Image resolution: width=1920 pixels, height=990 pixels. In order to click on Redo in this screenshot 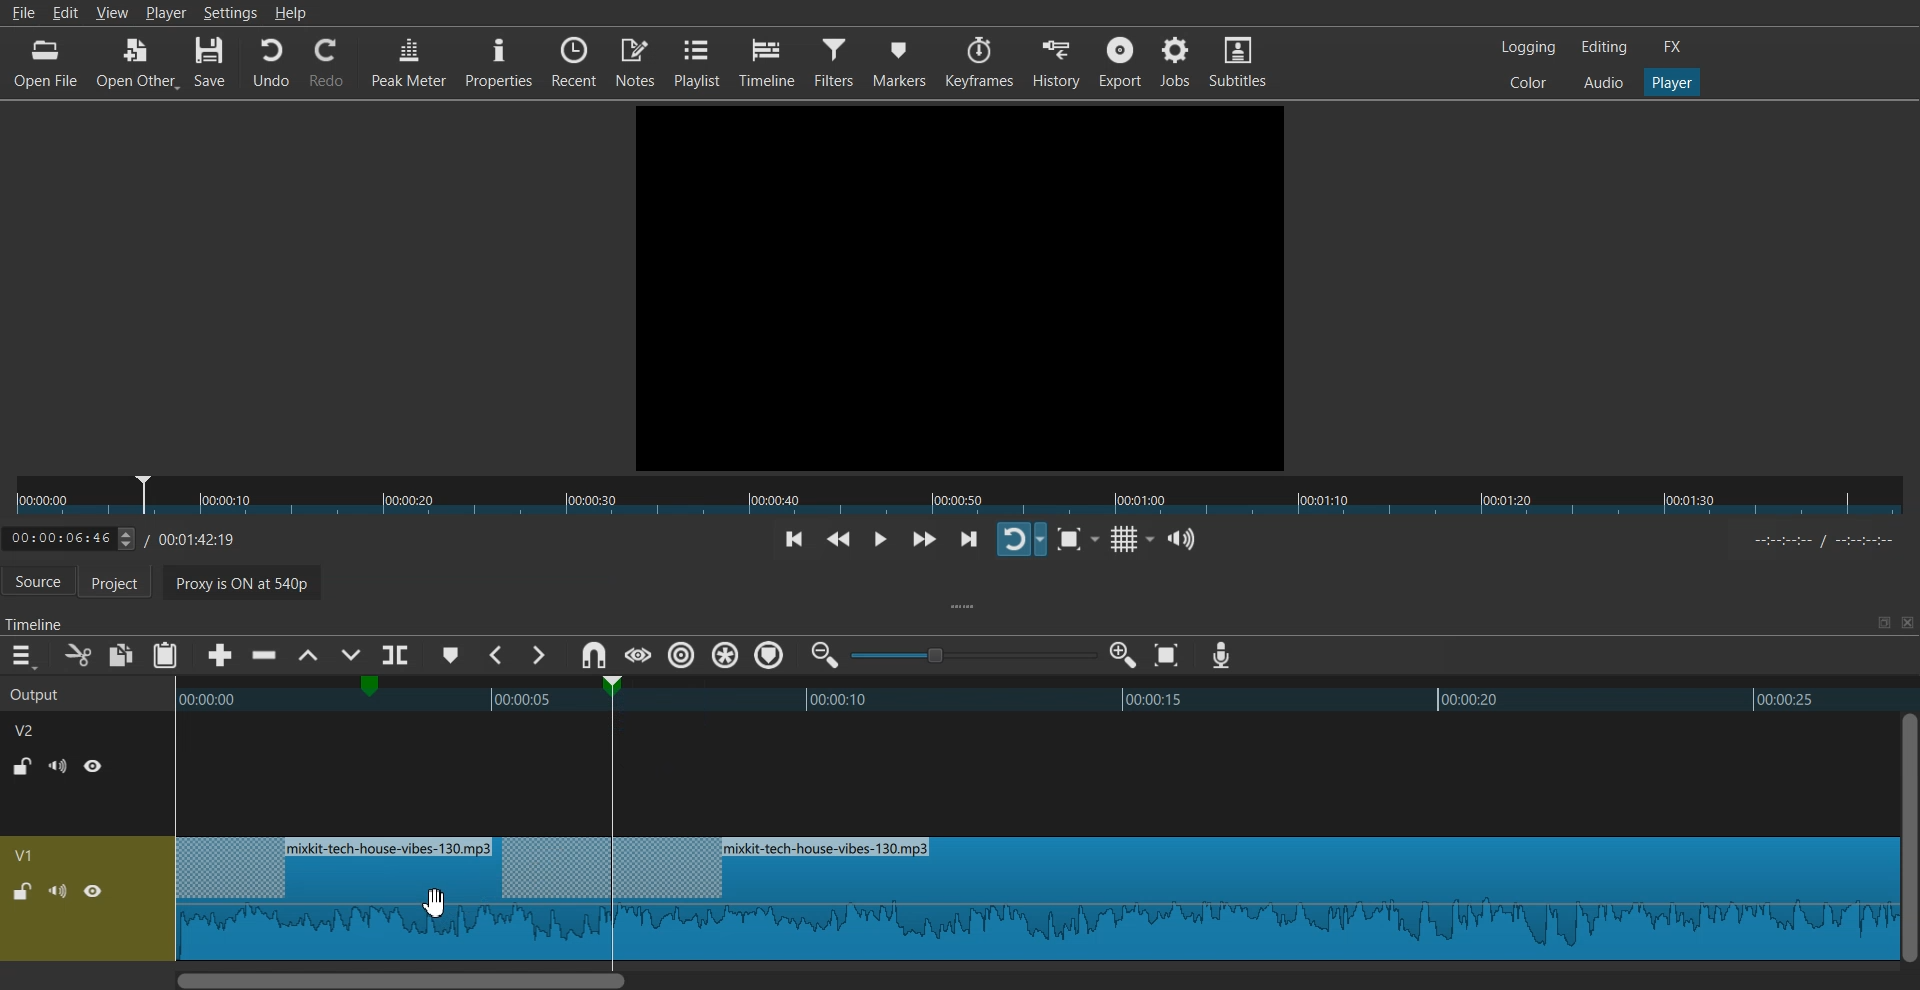, I will do `click(327, 63)`.